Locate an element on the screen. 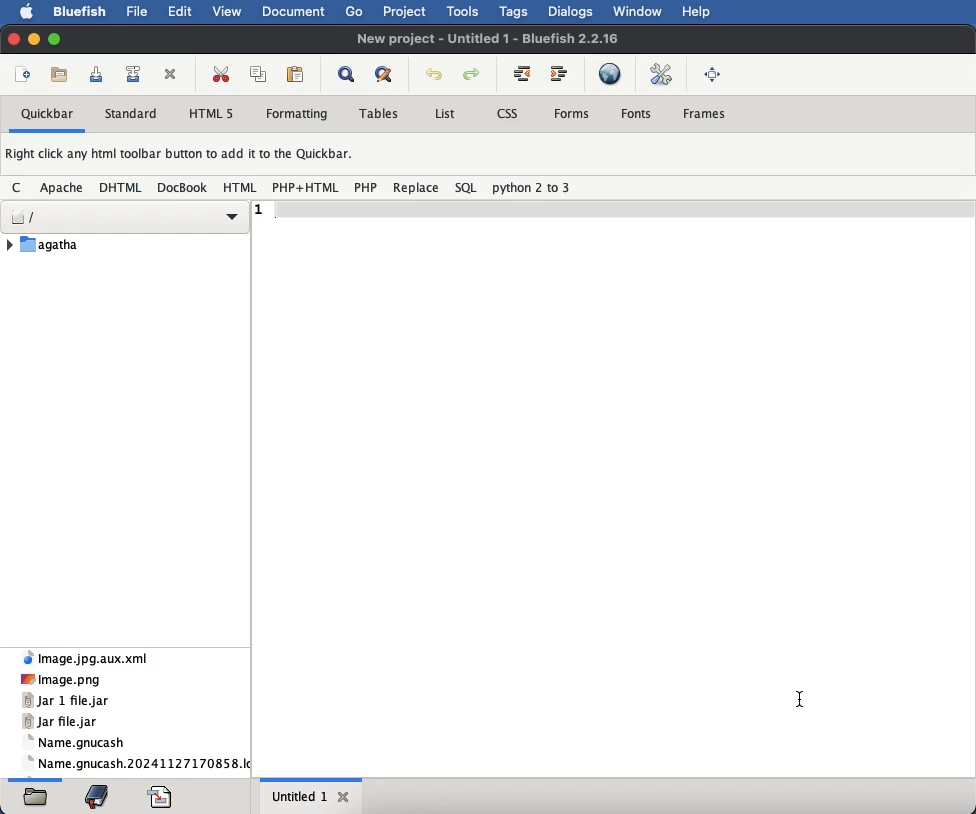  go is located at coordinates (355, 12).